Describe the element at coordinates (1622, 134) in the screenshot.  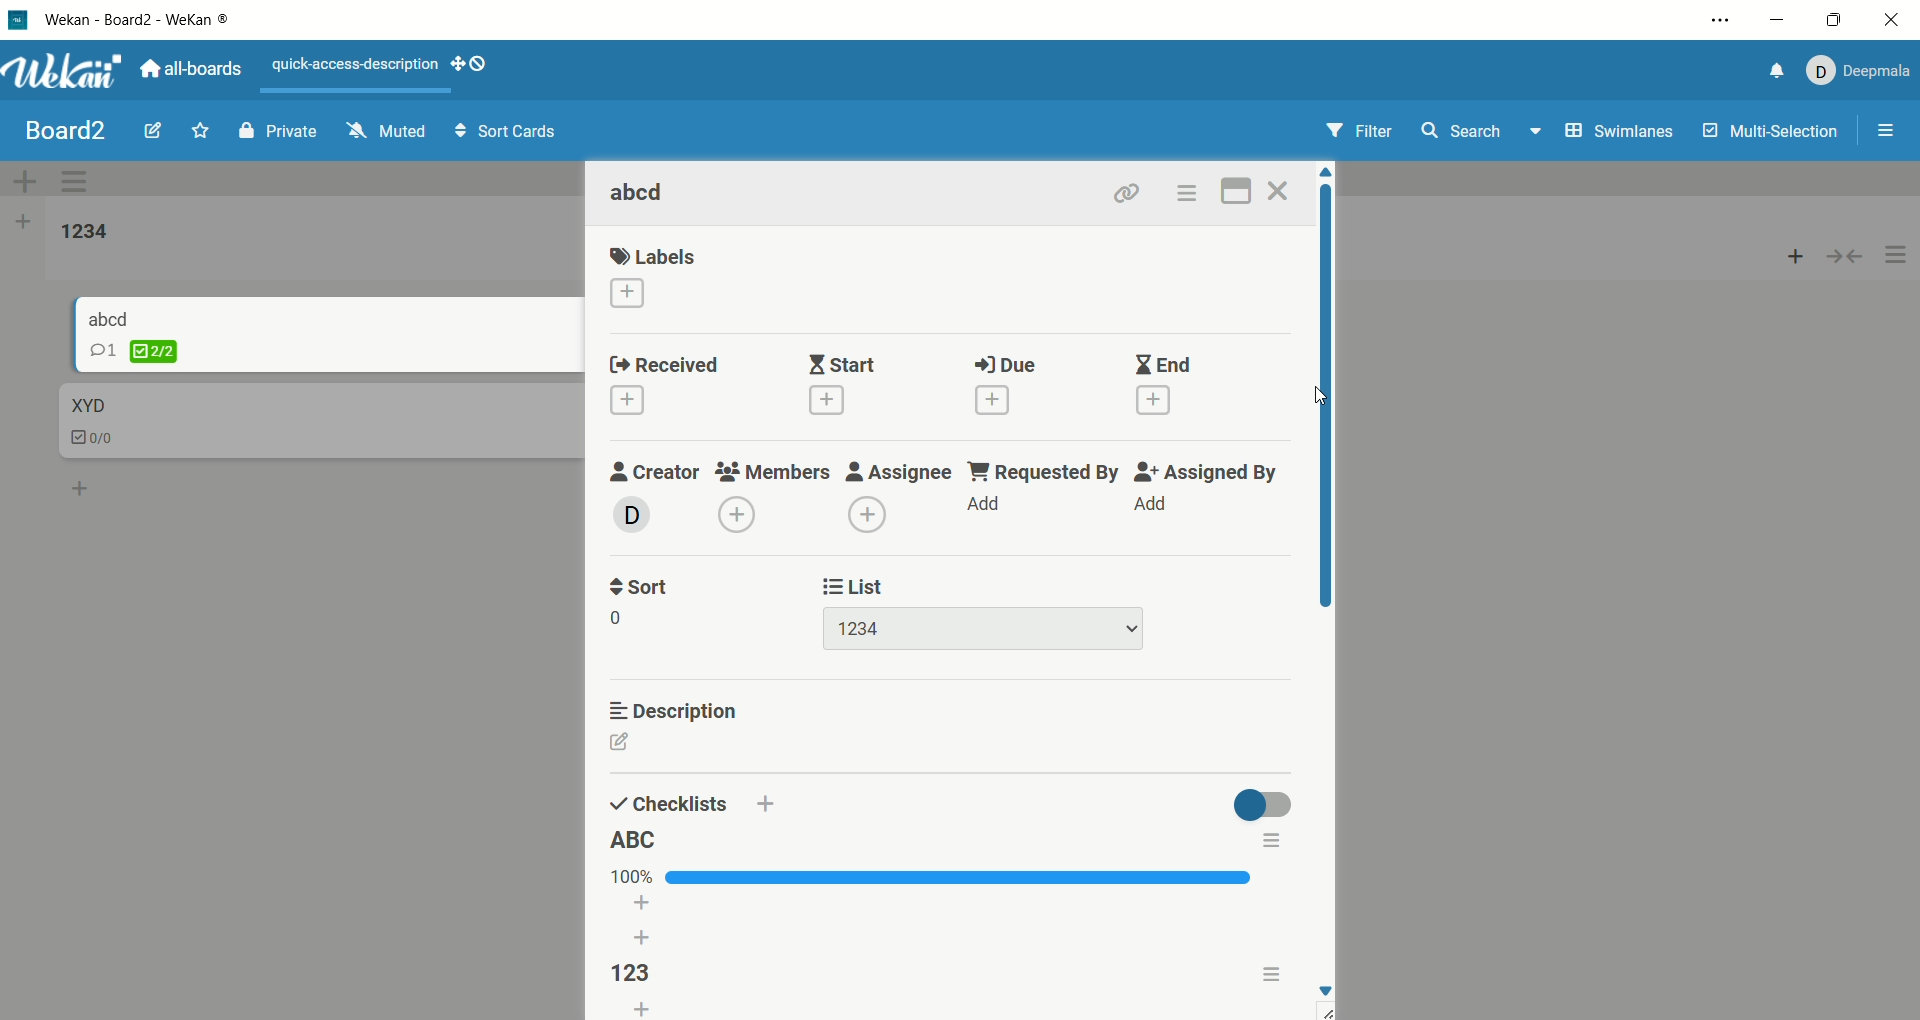
I see `swimlanes` at that location.